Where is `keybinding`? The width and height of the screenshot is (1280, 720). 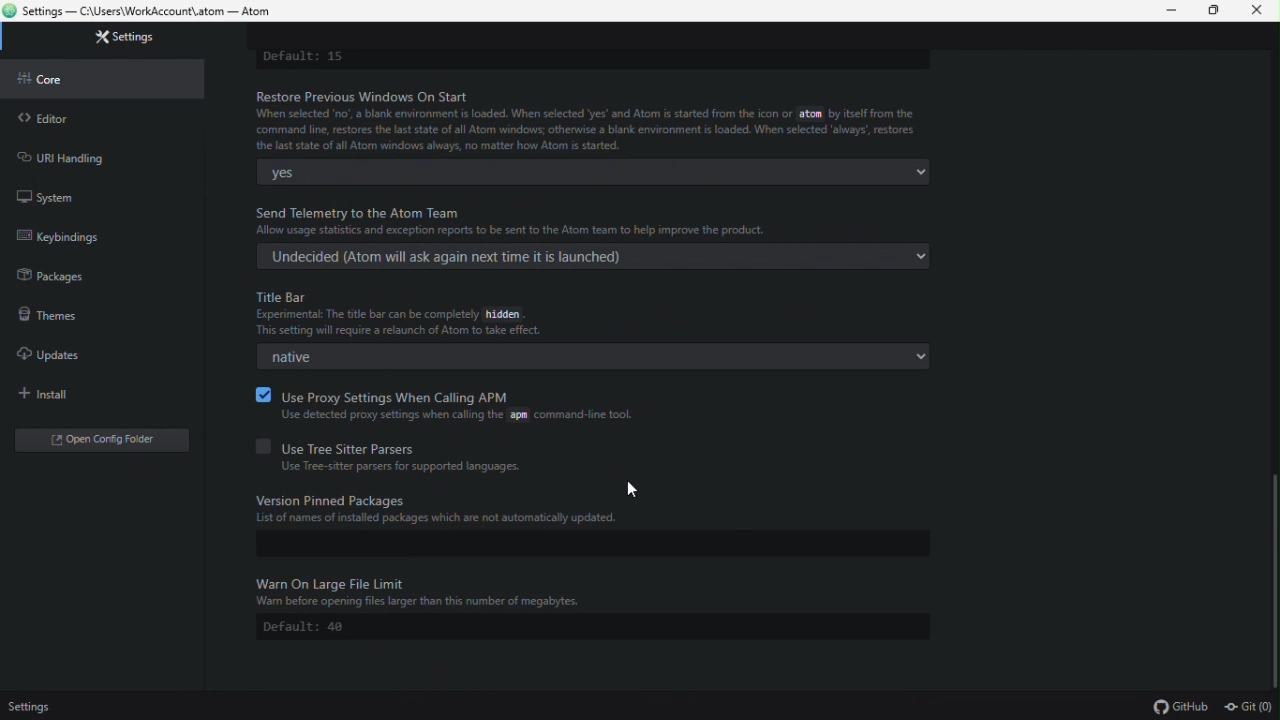 keybinding is located at coordinates (78, 236).